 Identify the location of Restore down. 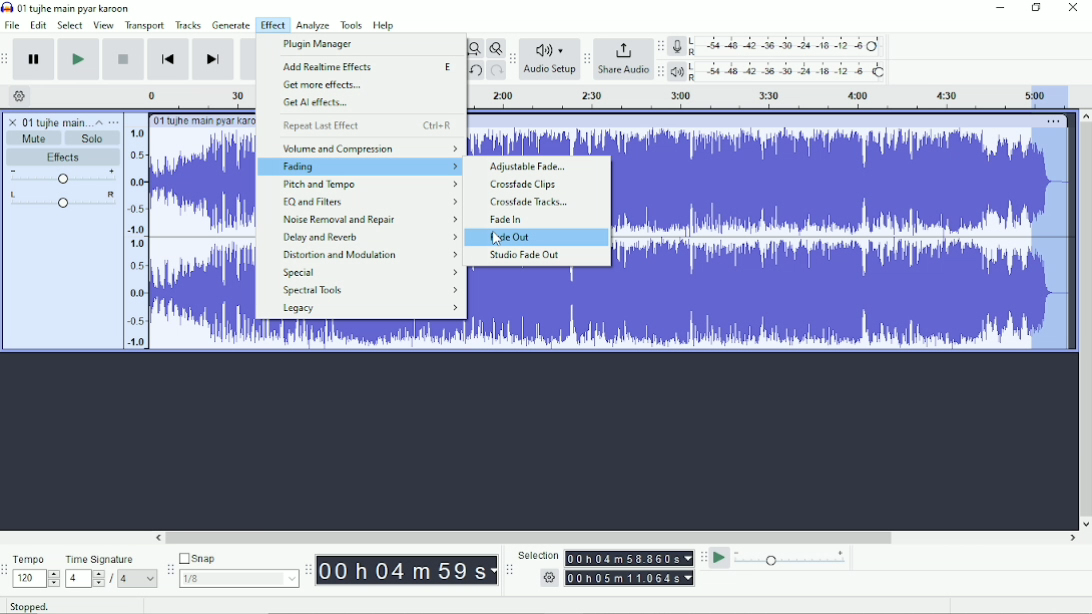
(1038, 7).